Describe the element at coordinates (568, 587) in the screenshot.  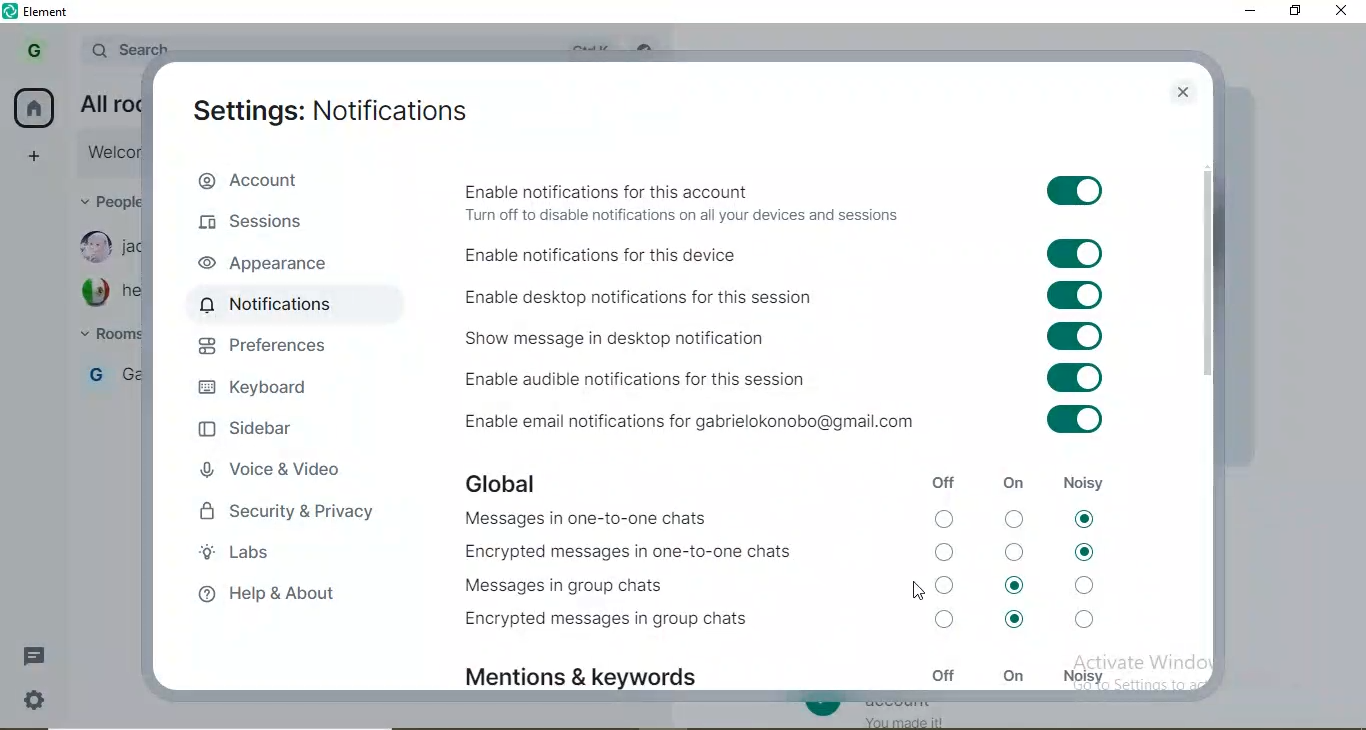
I see `messages in group chats` at that location.